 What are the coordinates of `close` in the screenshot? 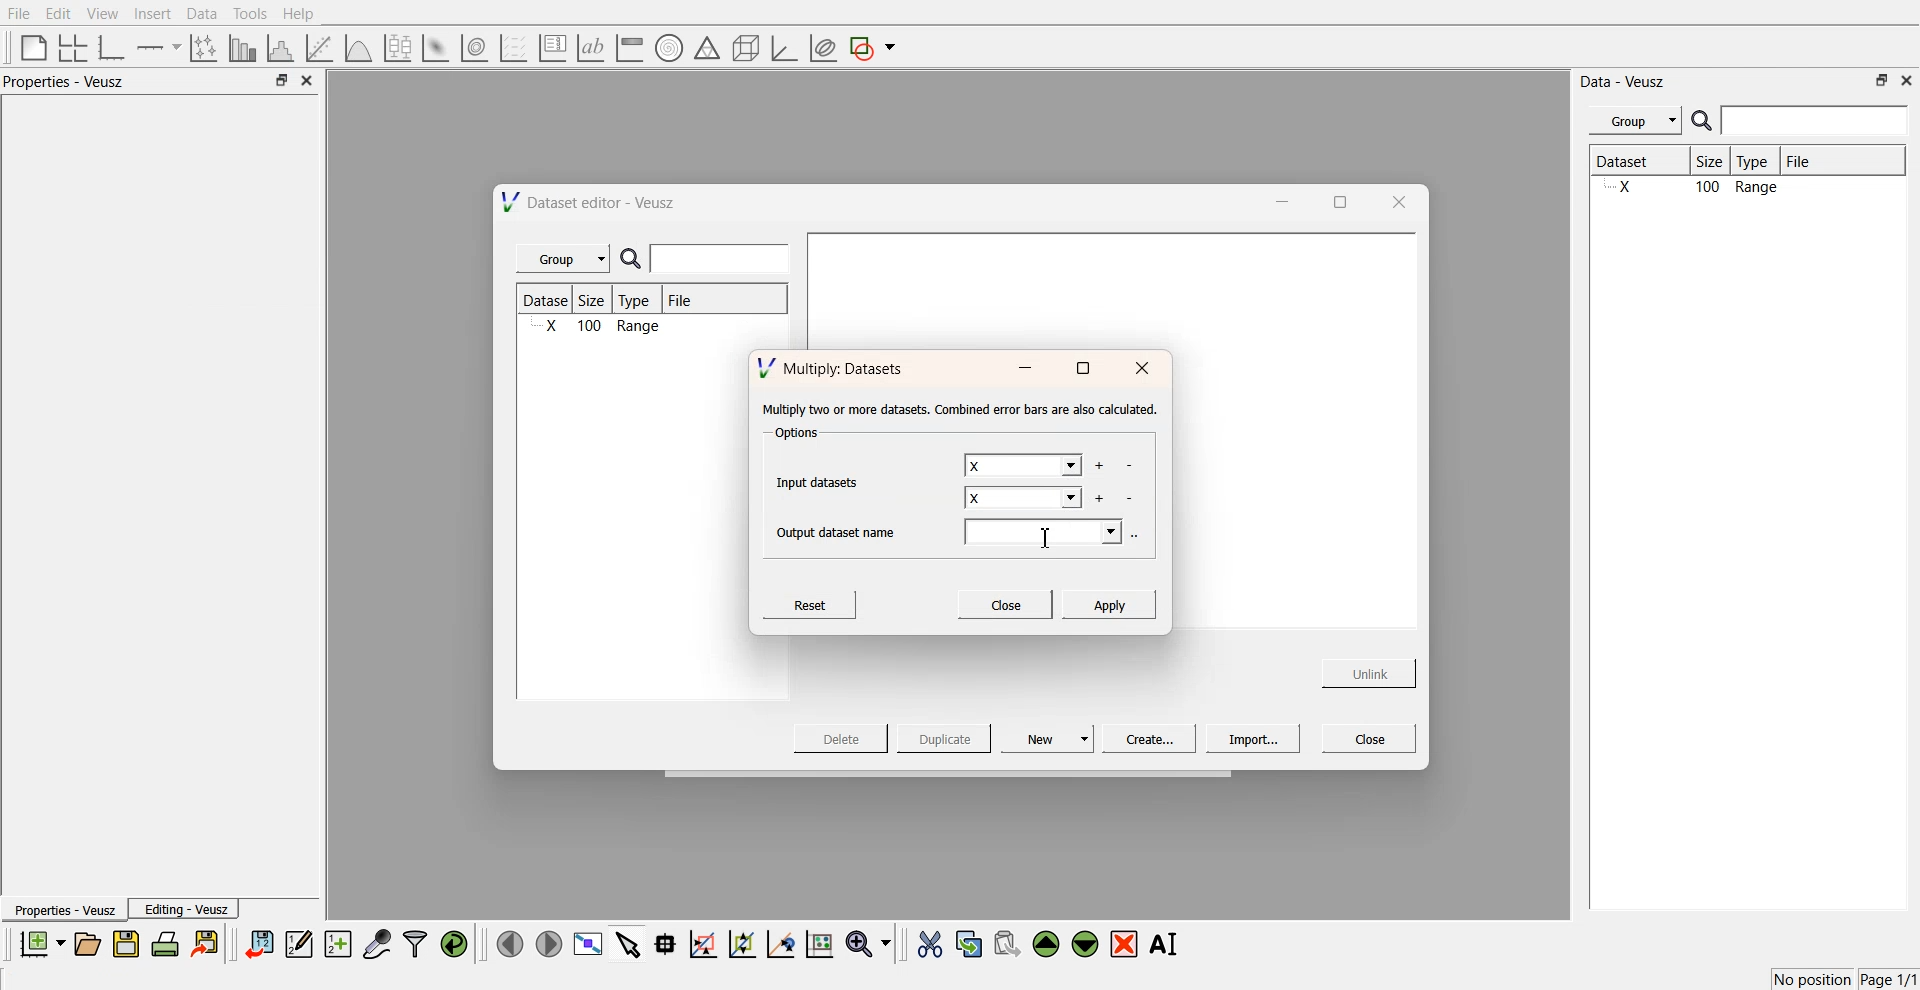 It's located at (1143, 369).